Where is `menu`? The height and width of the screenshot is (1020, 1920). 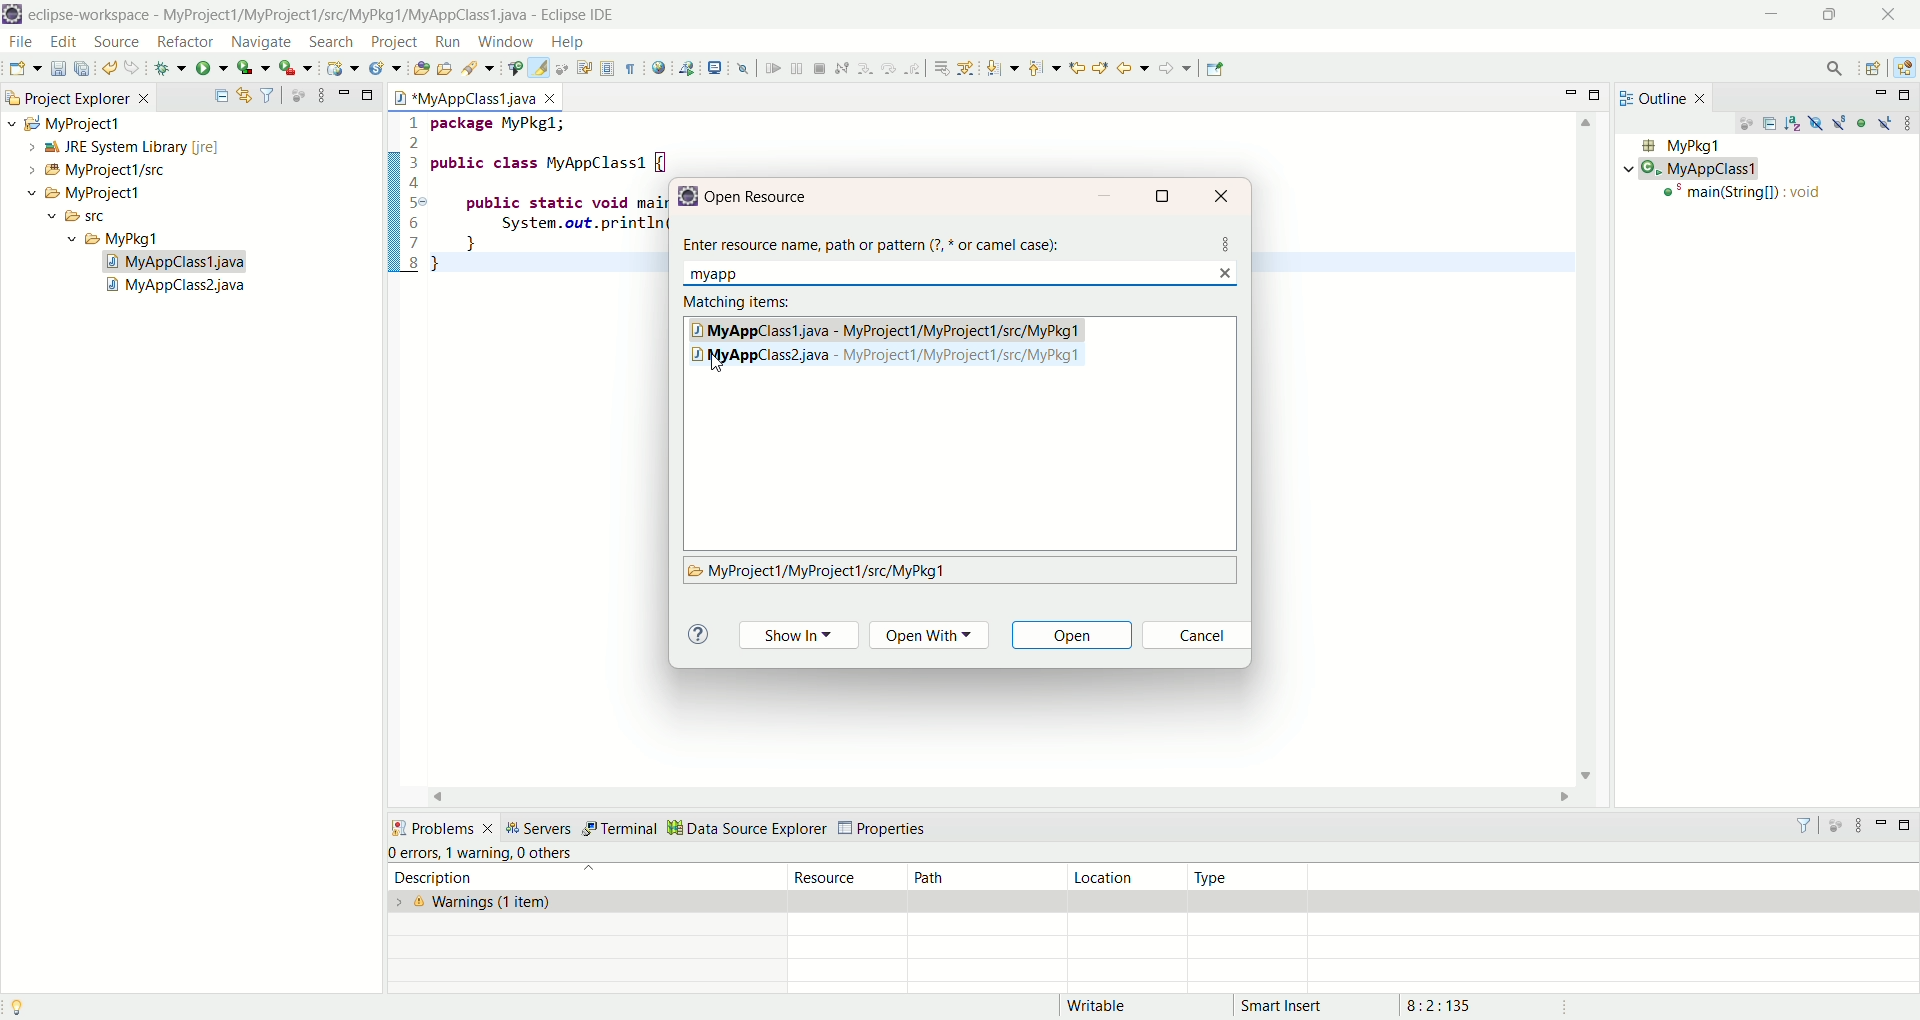 menu is located at coordinates (1226, 243).